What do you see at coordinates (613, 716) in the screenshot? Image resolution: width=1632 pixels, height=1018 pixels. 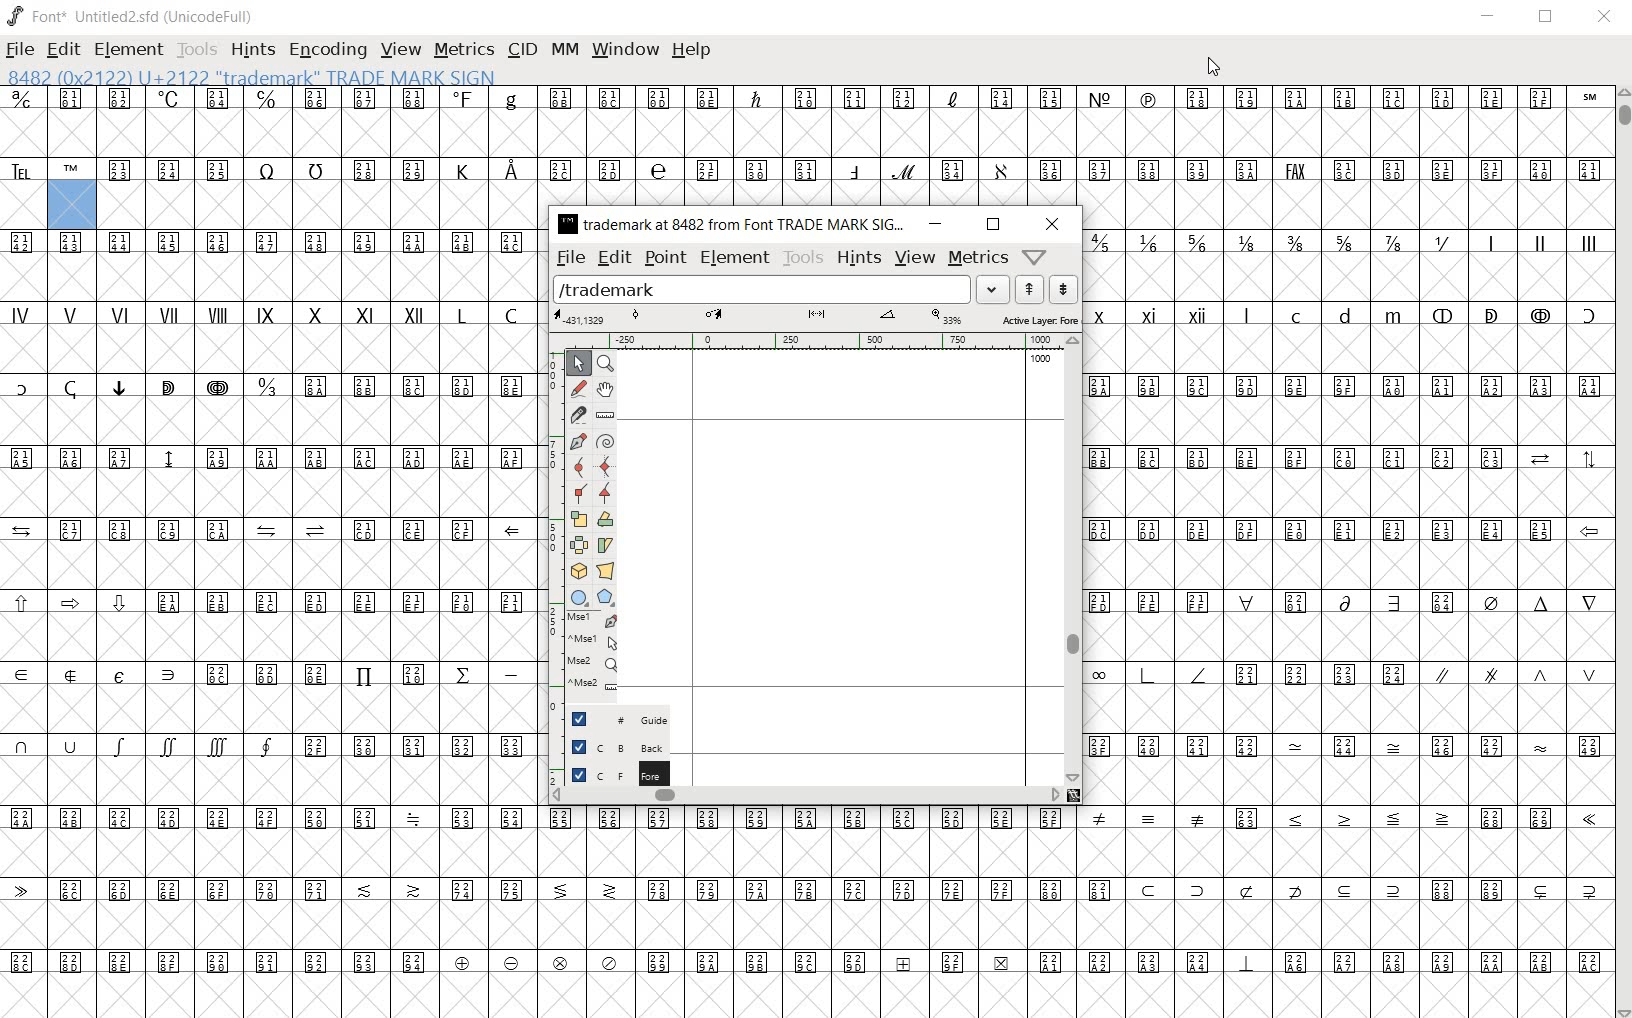 I see `Guide` at bounding box center [613, 716].